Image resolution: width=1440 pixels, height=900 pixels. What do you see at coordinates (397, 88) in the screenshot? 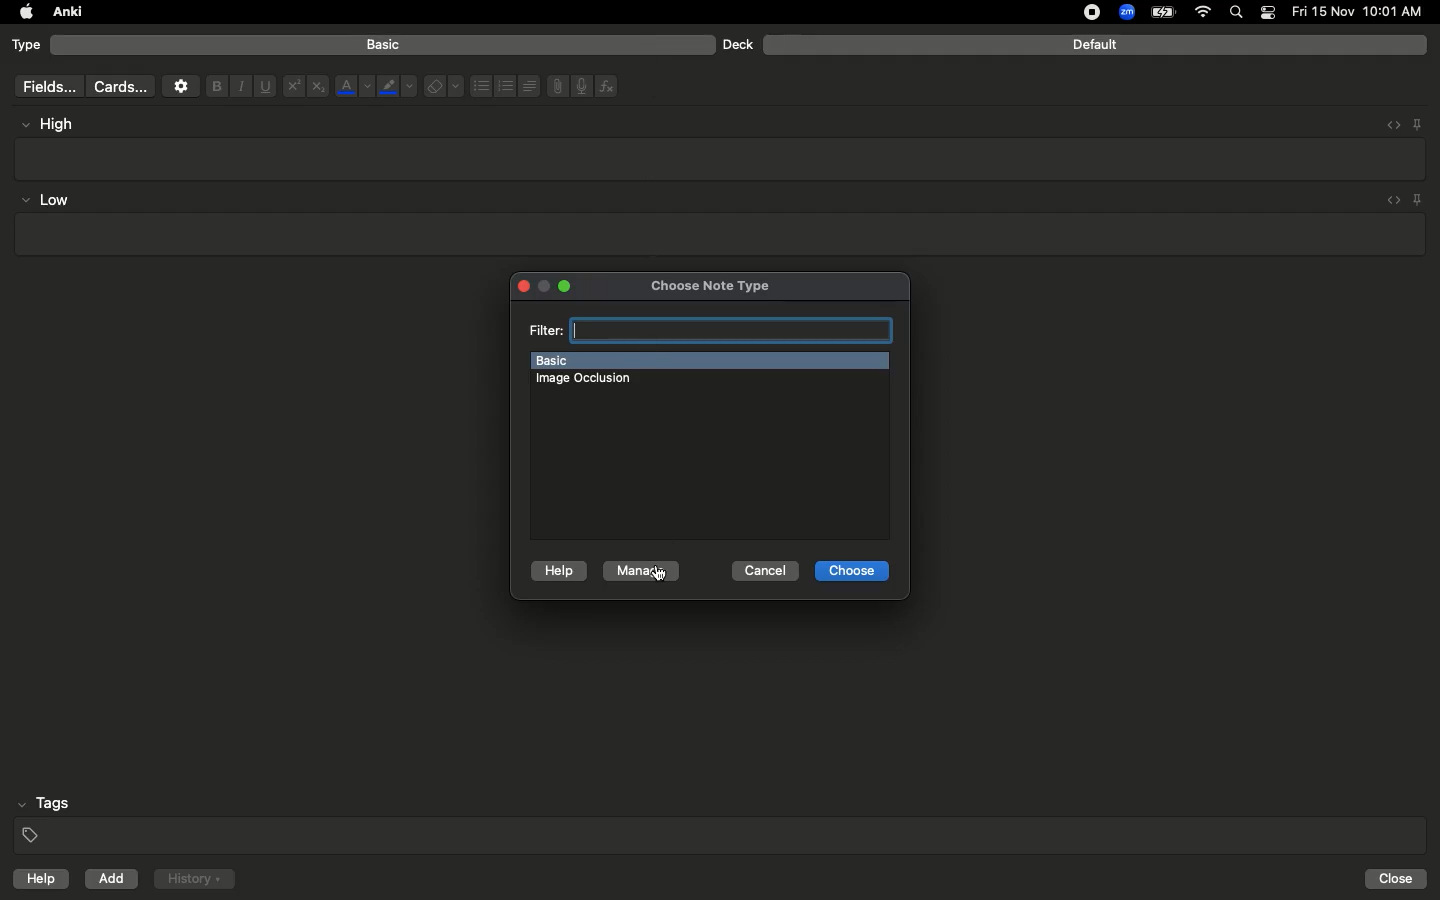
I see `Marker` at bounding box center [397, 88].